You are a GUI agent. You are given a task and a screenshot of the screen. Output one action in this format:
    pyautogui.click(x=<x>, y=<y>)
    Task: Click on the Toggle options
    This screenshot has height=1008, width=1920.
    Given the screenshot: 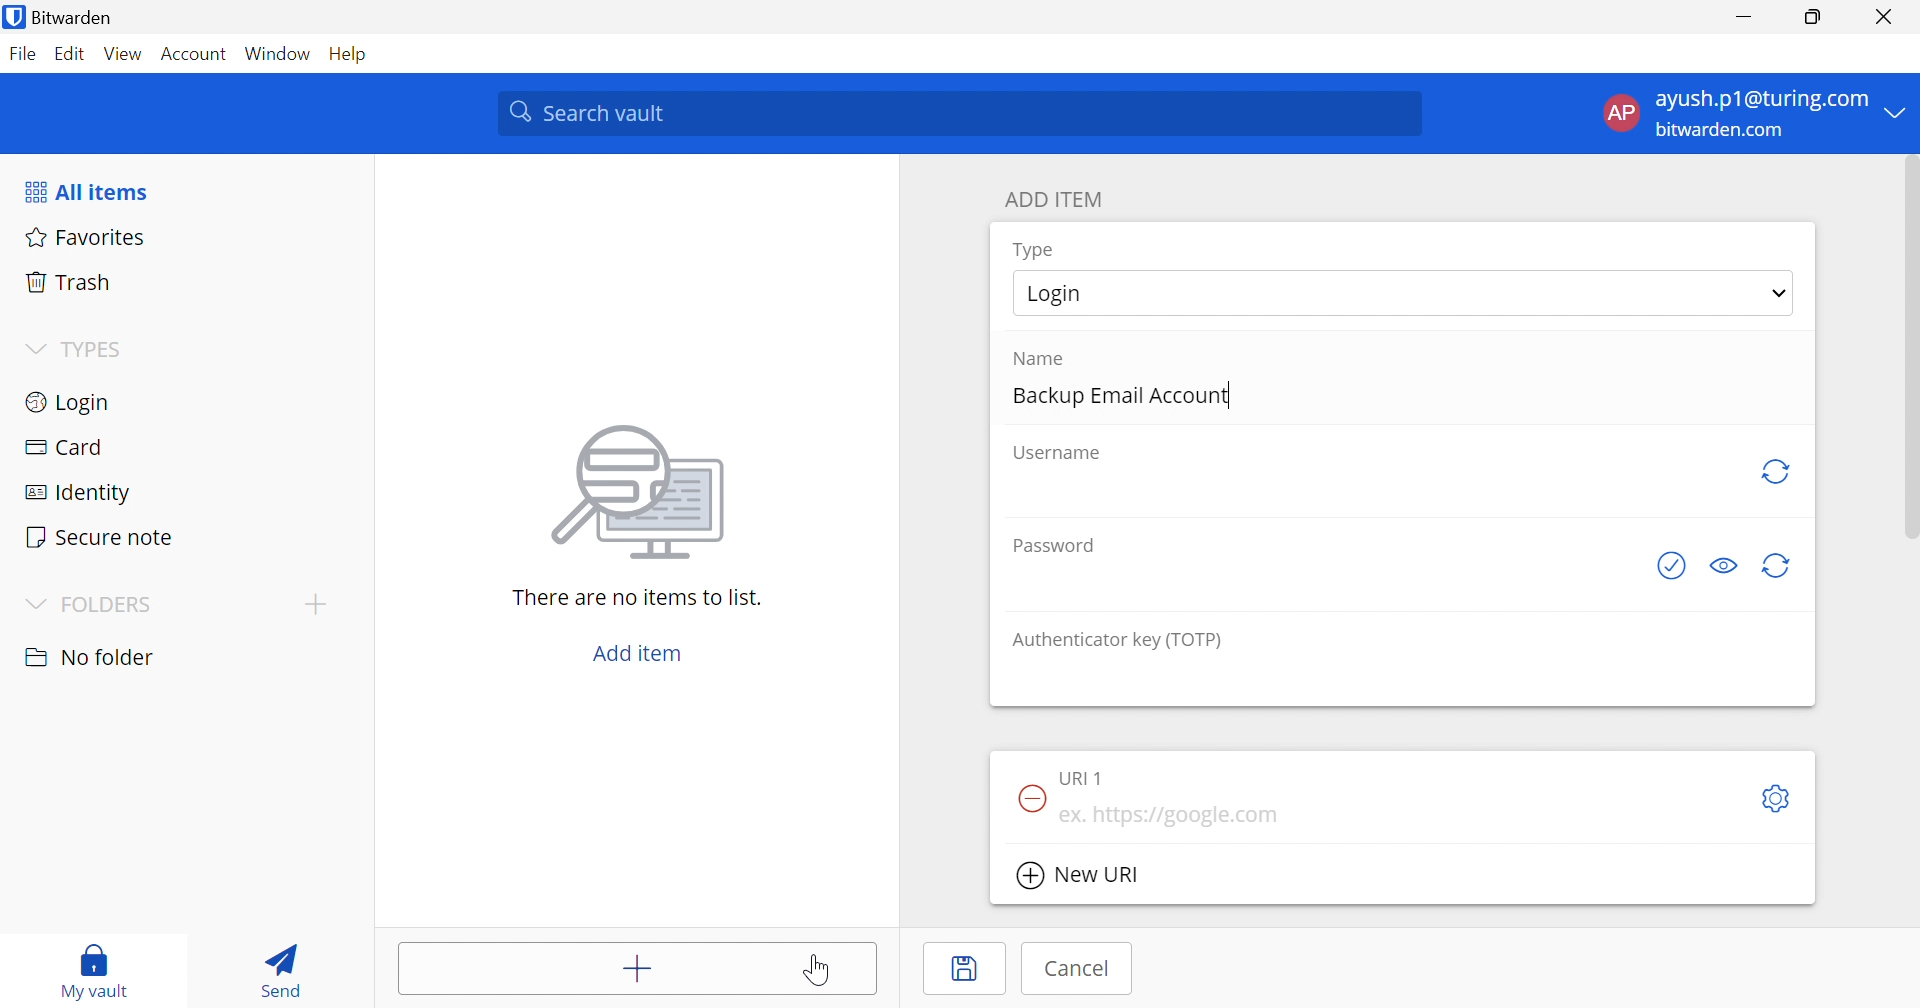 What is the action you would take?
    pyautogui.click(x=1779, y=800)
    